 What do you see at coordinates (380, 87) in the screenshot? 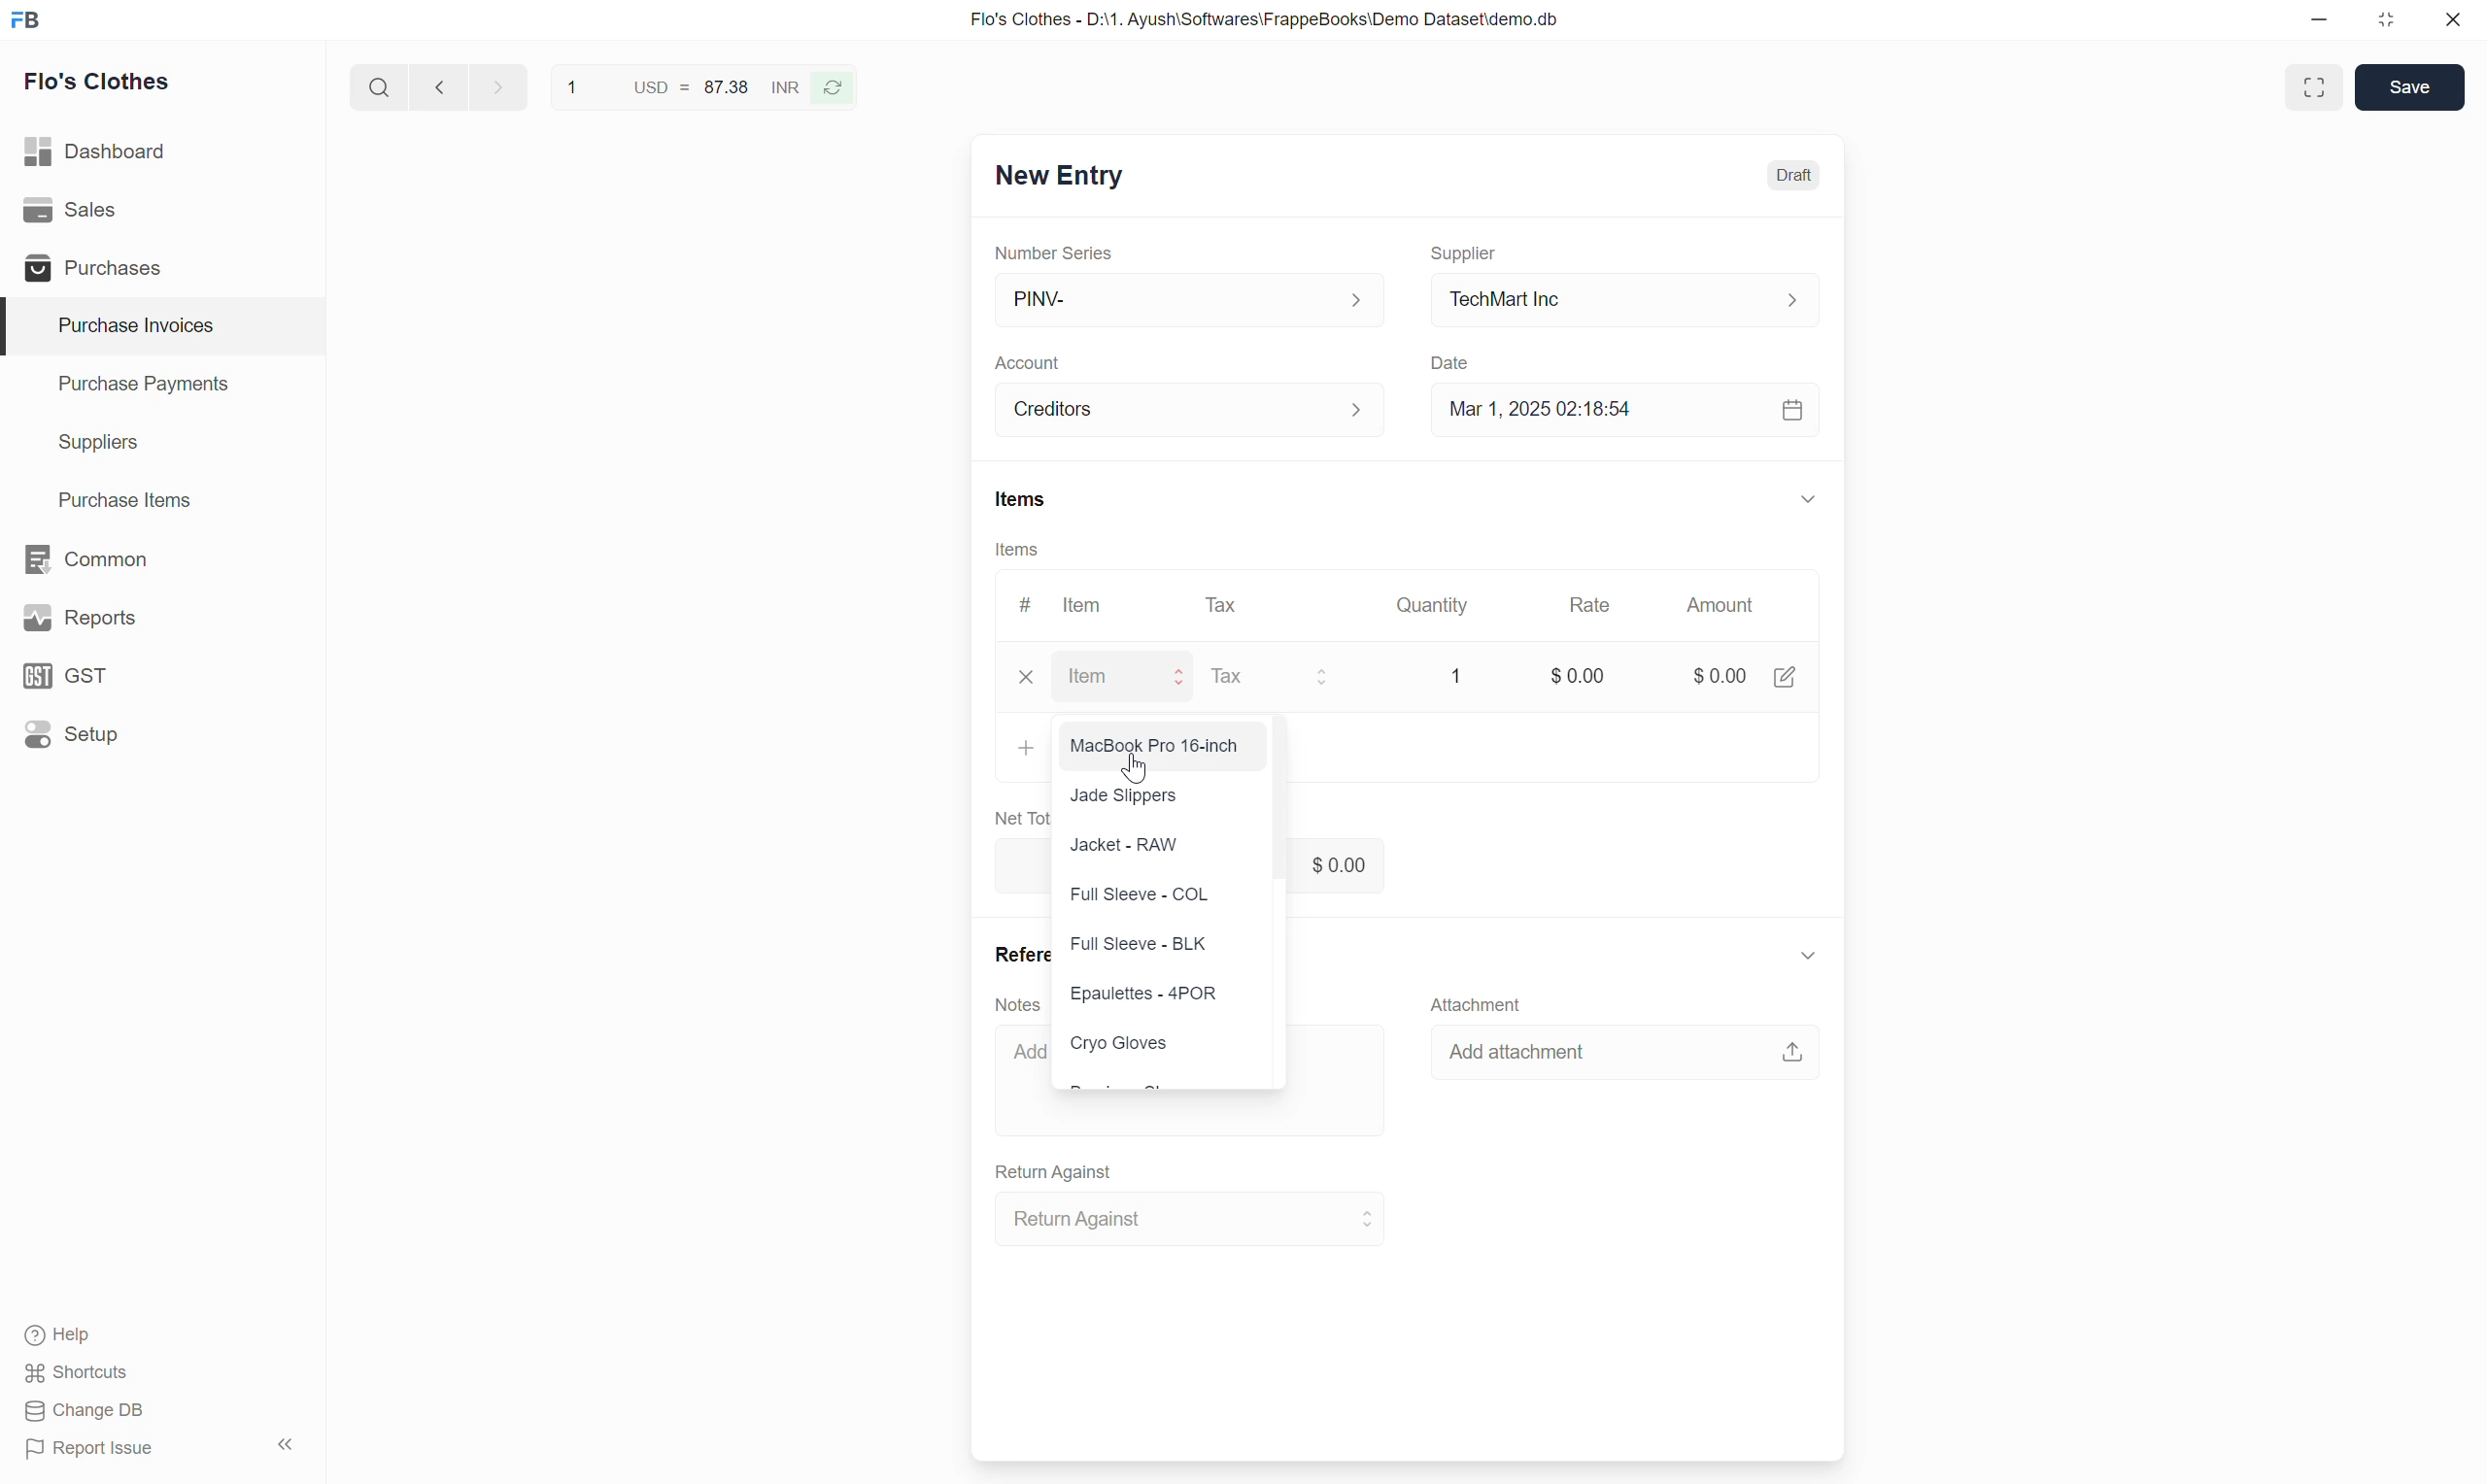
I see `Search` at bounding box center [380, 87].